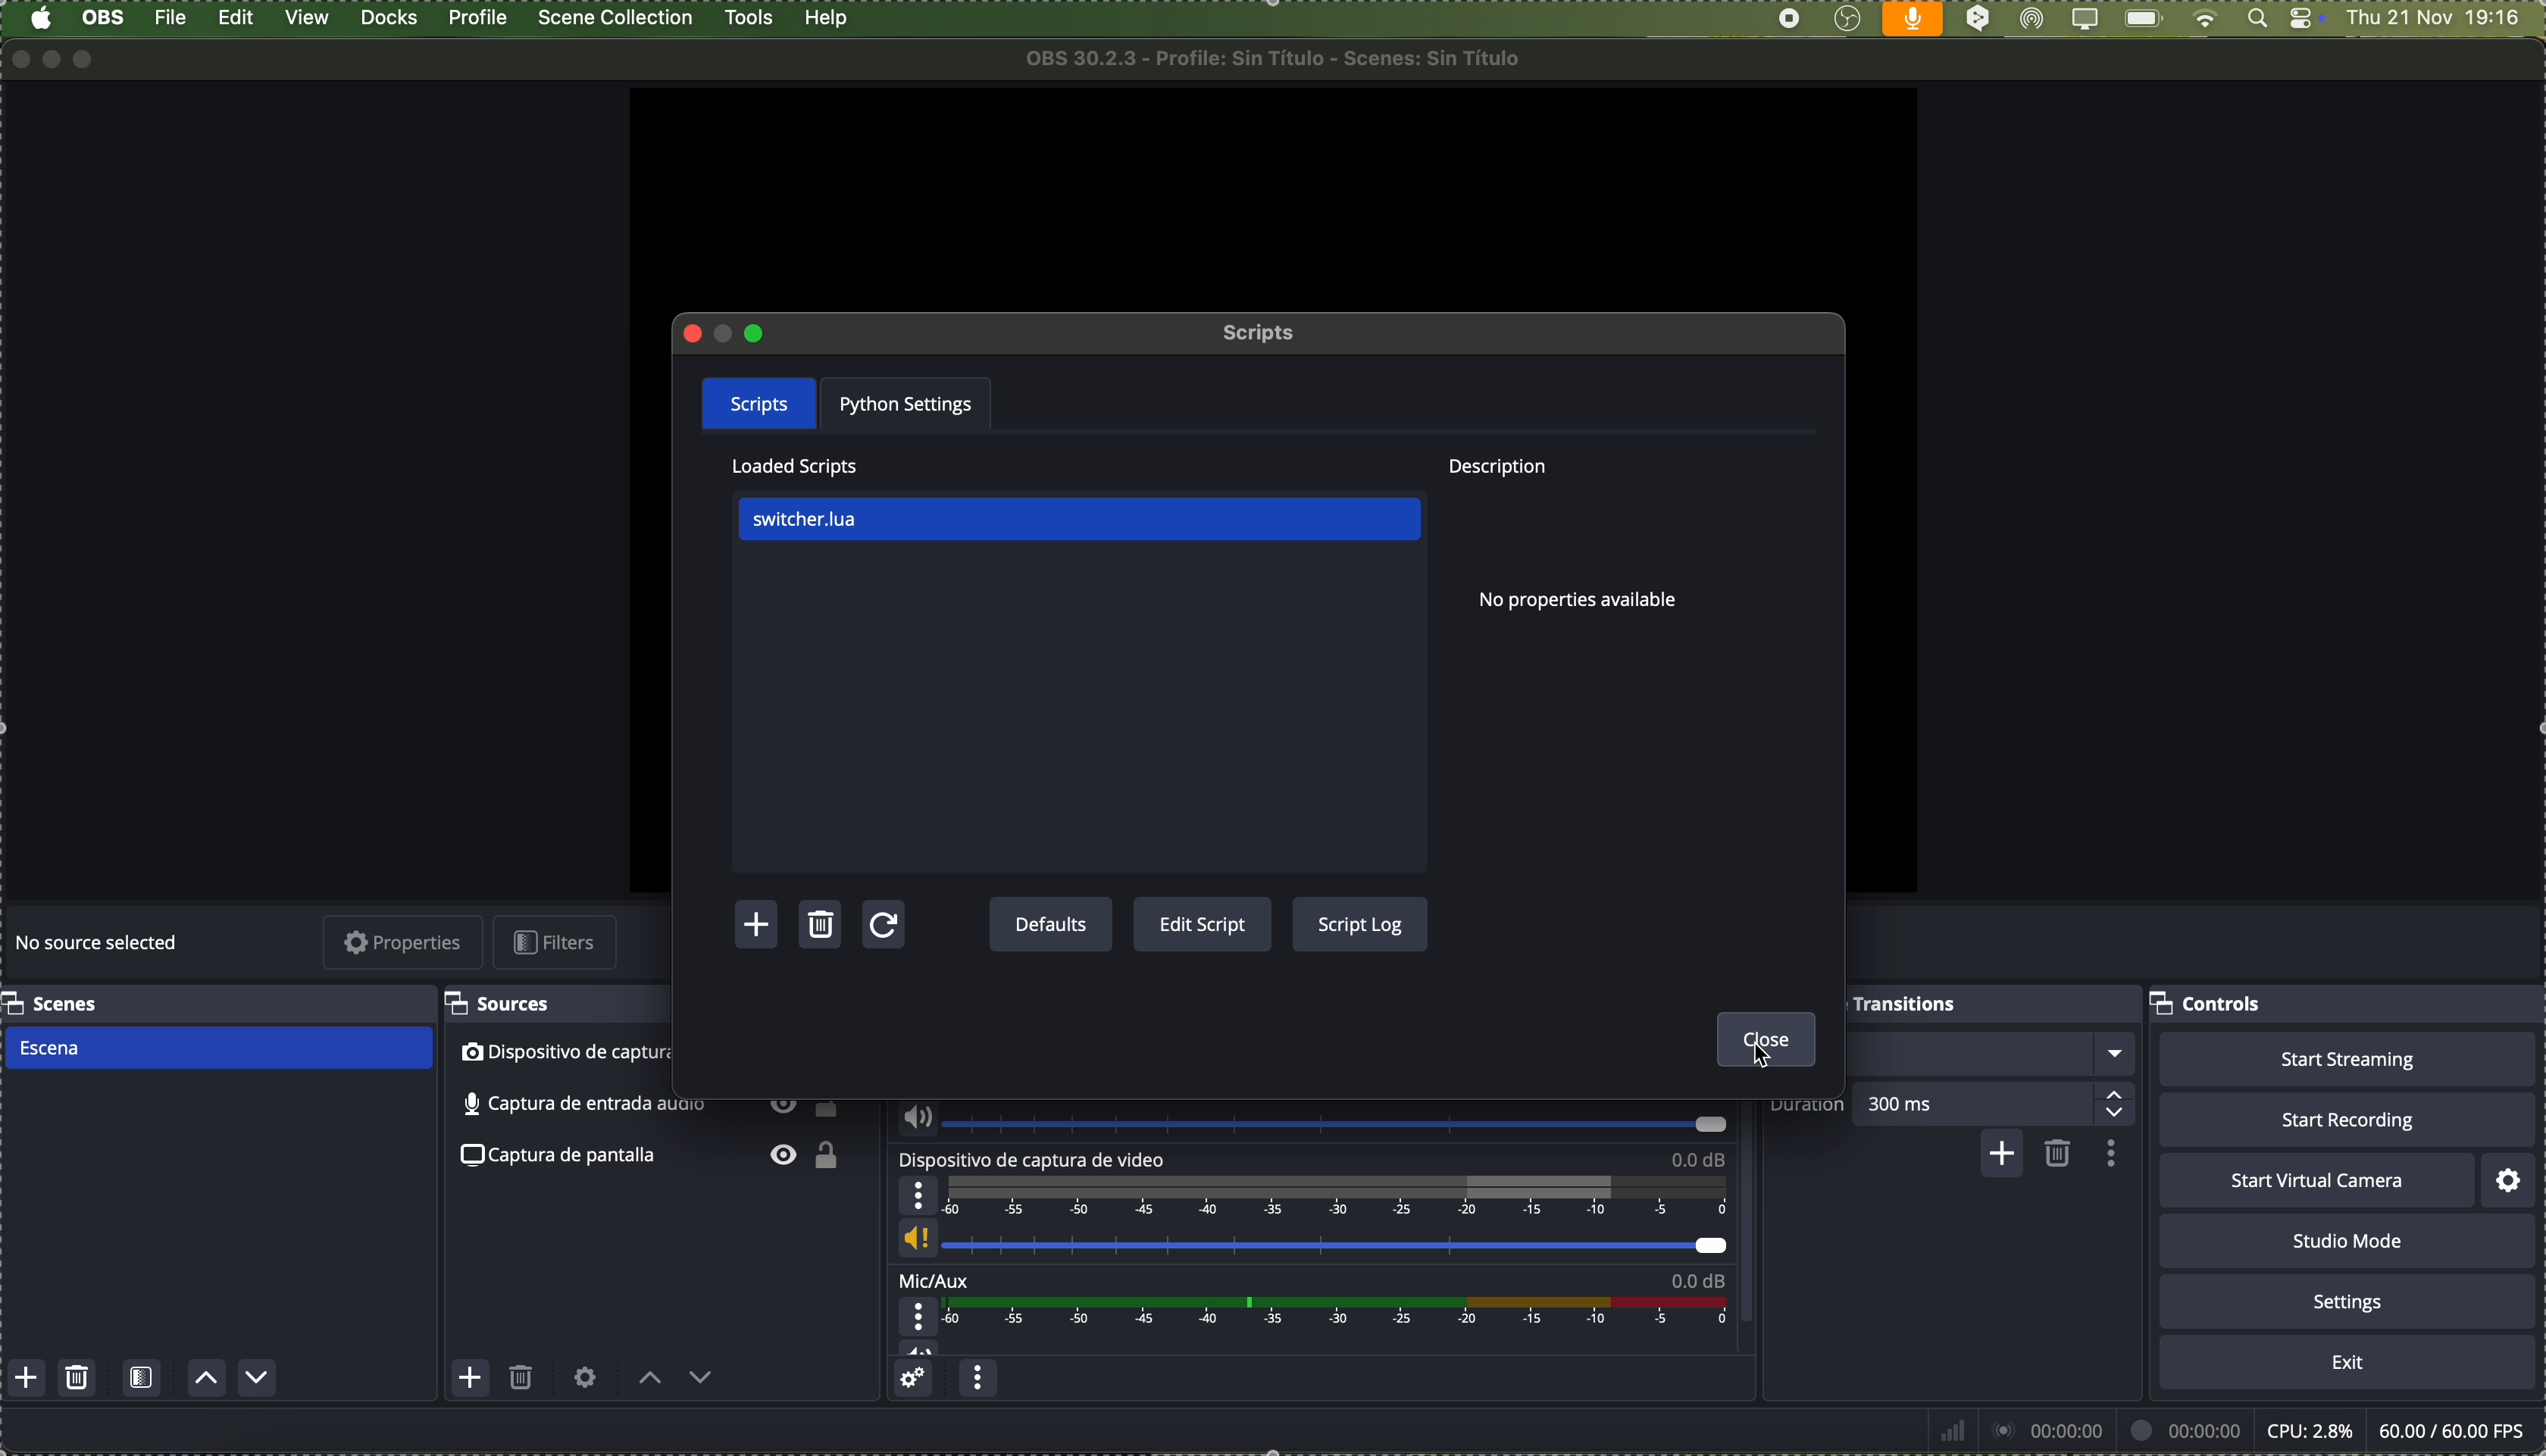 The width and height of the screenshot is (2546, 1456). I want to click on minimize program, so click(53, 58).